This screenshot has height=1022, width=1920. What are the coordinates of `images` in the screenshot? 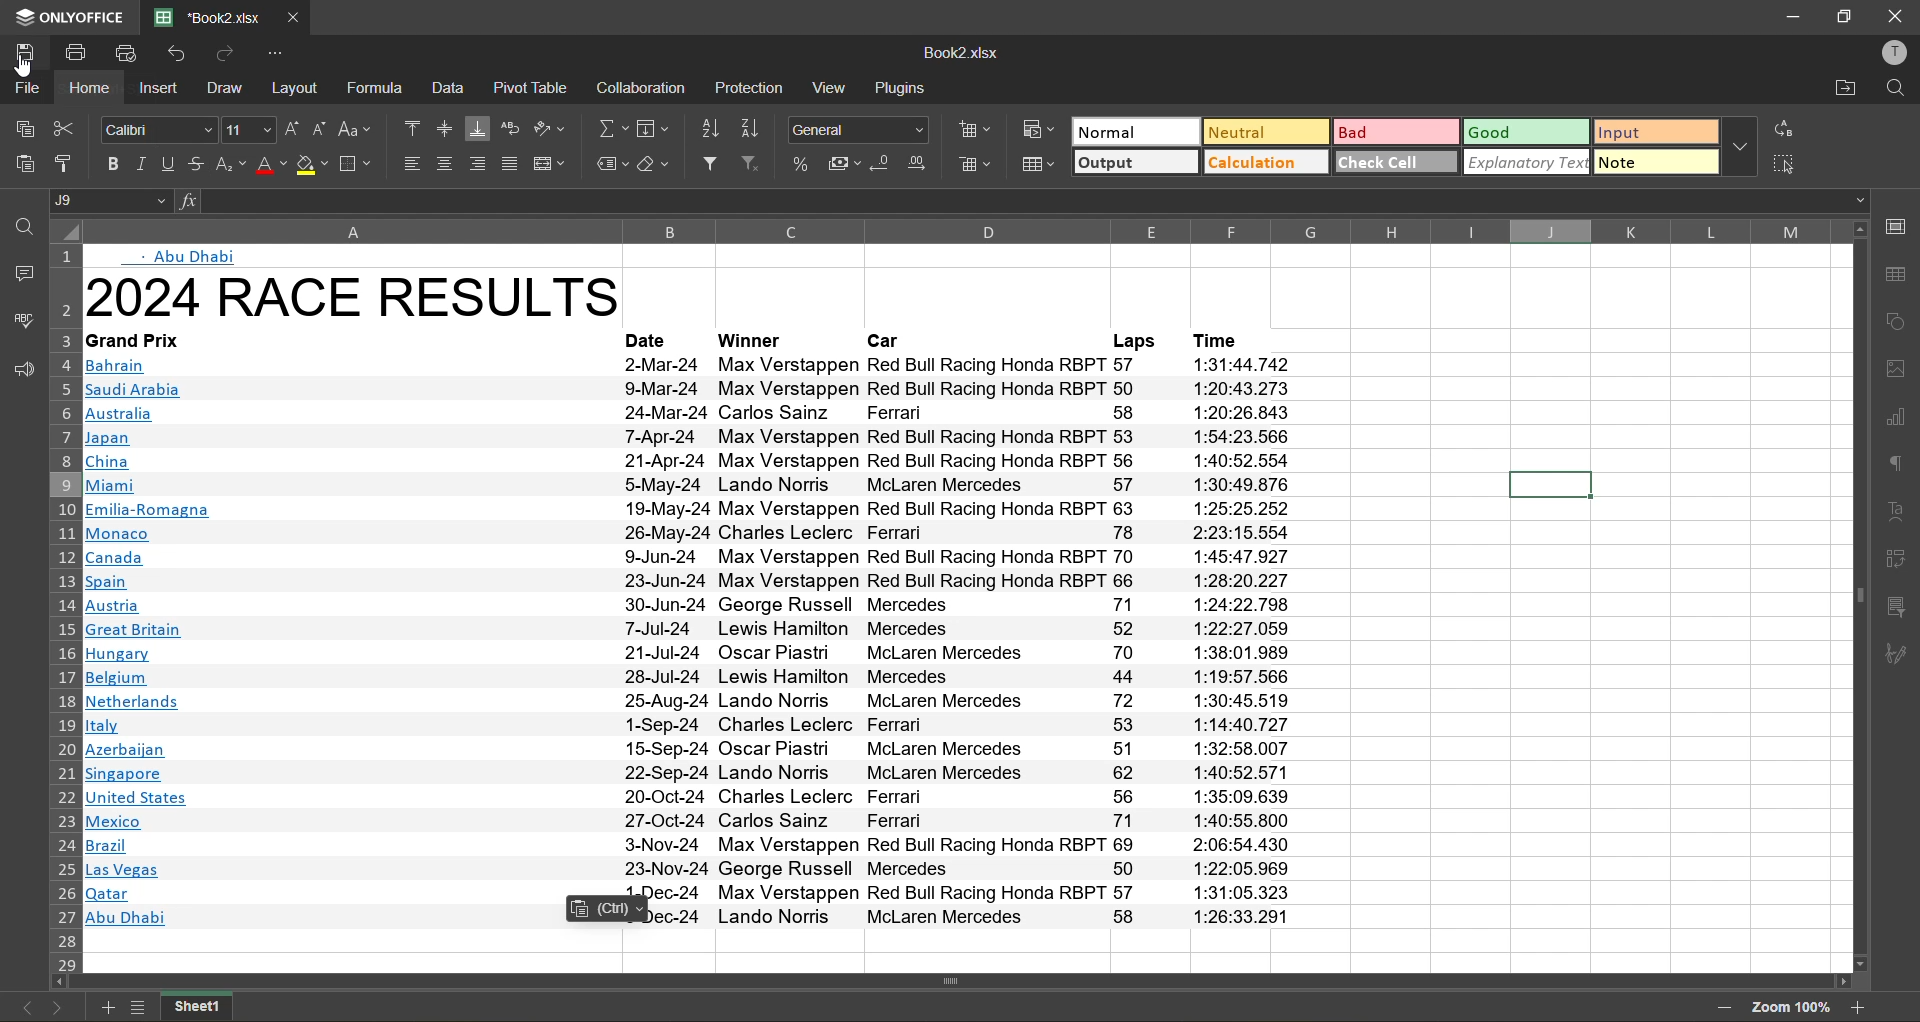 It's located at (1896, 371).